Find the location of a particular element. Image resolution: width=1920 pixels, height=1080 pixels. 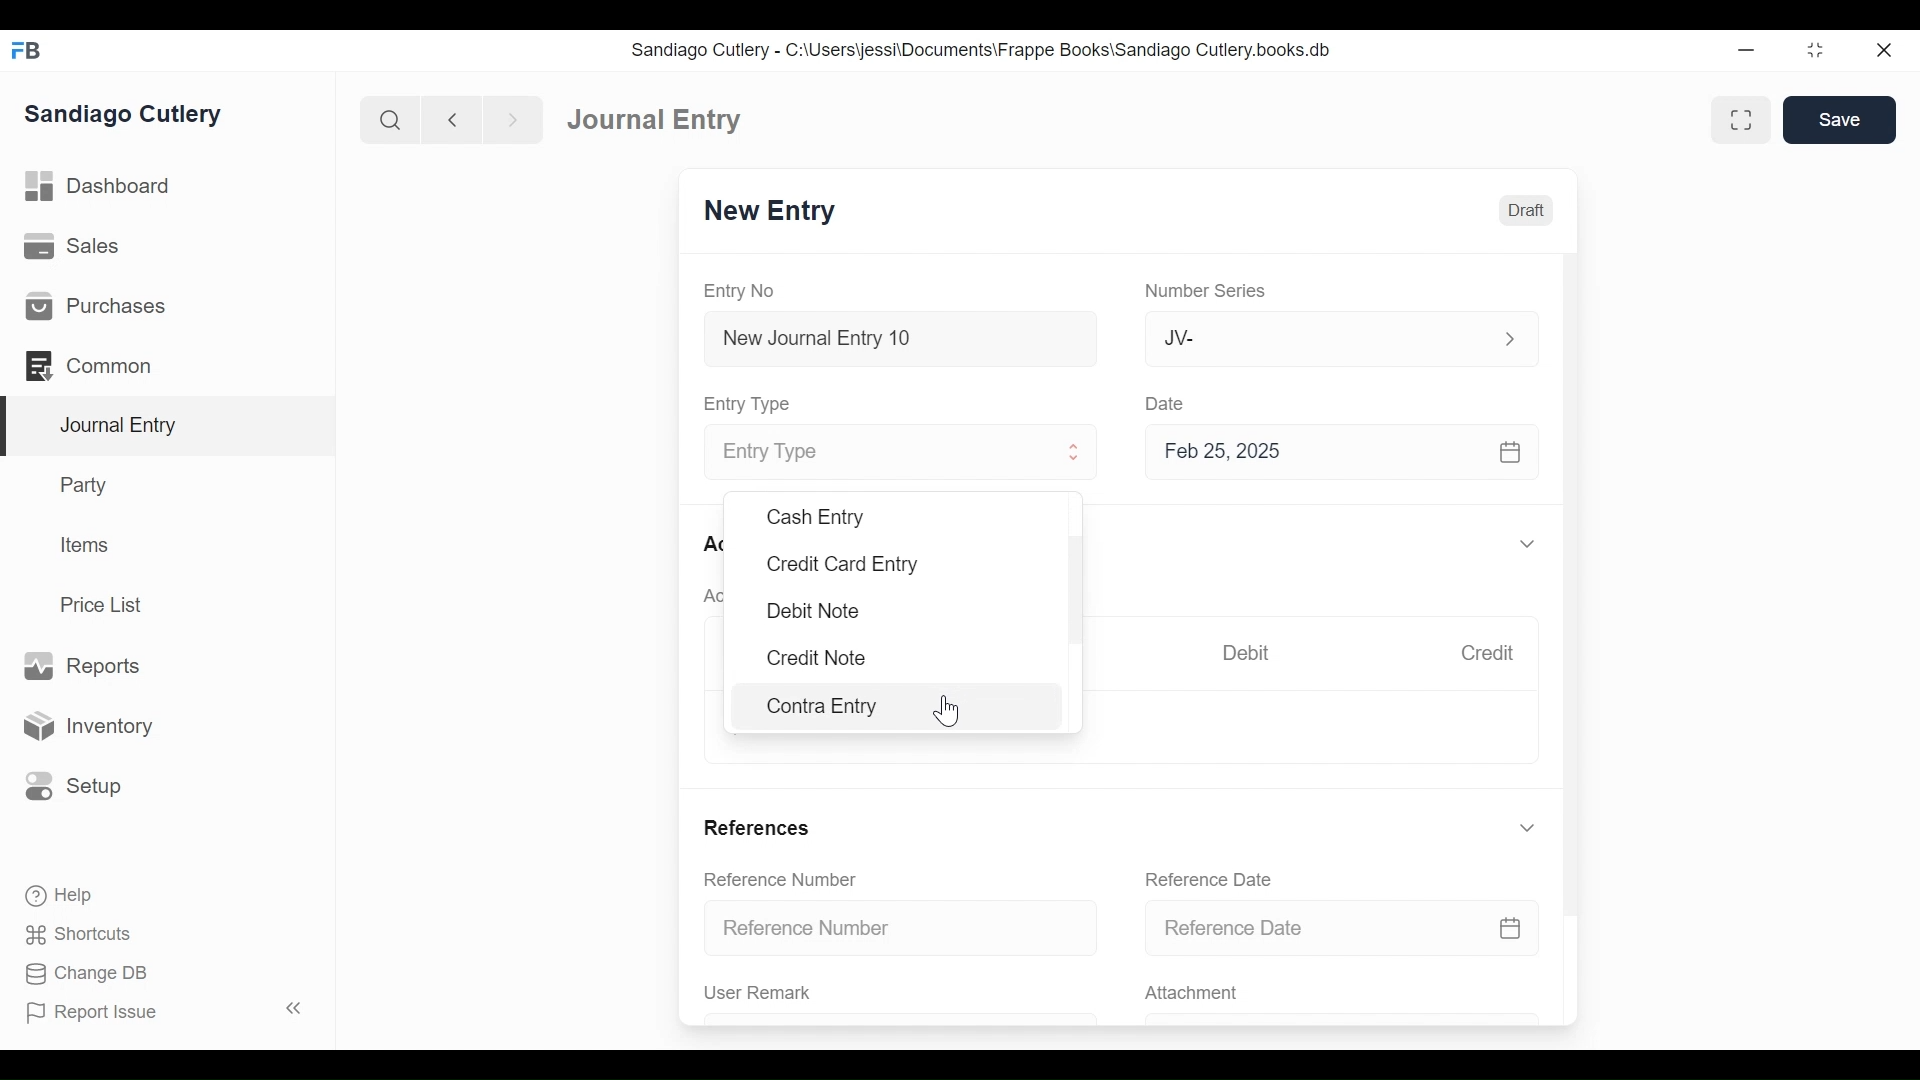

Help is located at coordinates (56, 893).